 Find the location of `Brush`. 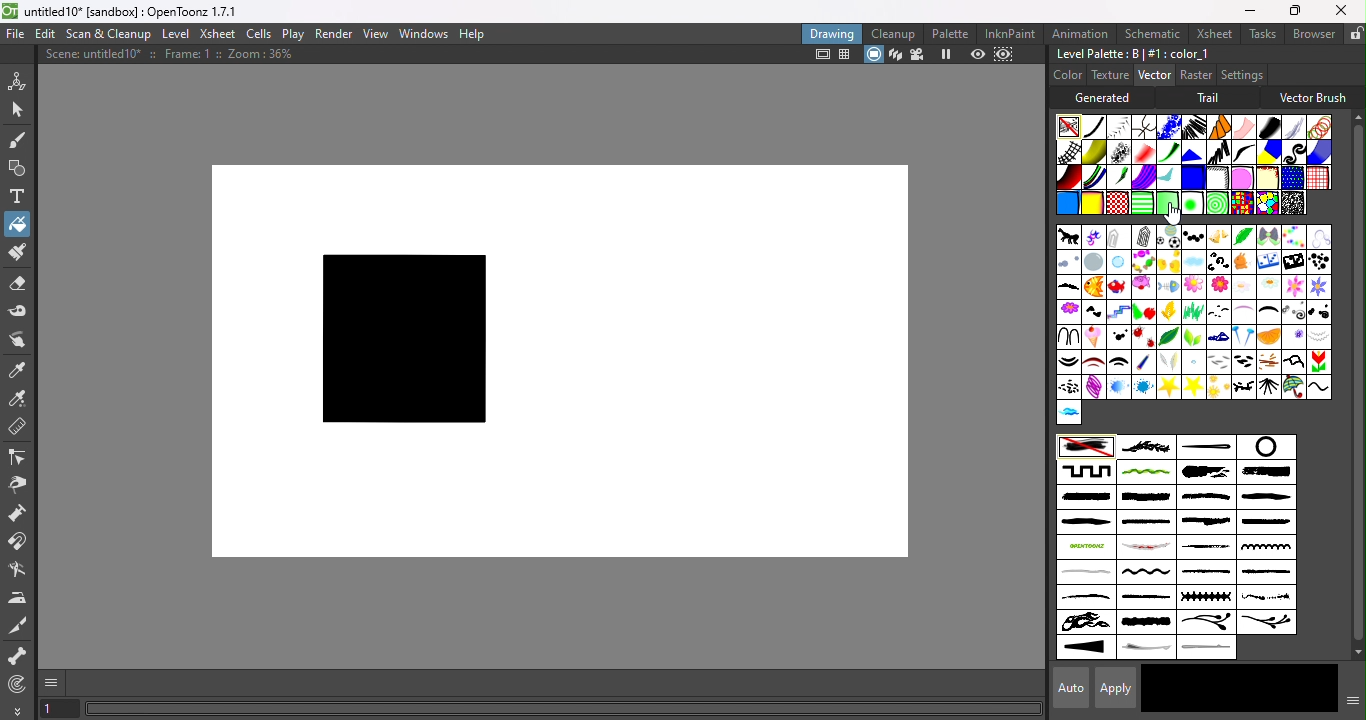

Brush is located at coordinates (1291, 236).